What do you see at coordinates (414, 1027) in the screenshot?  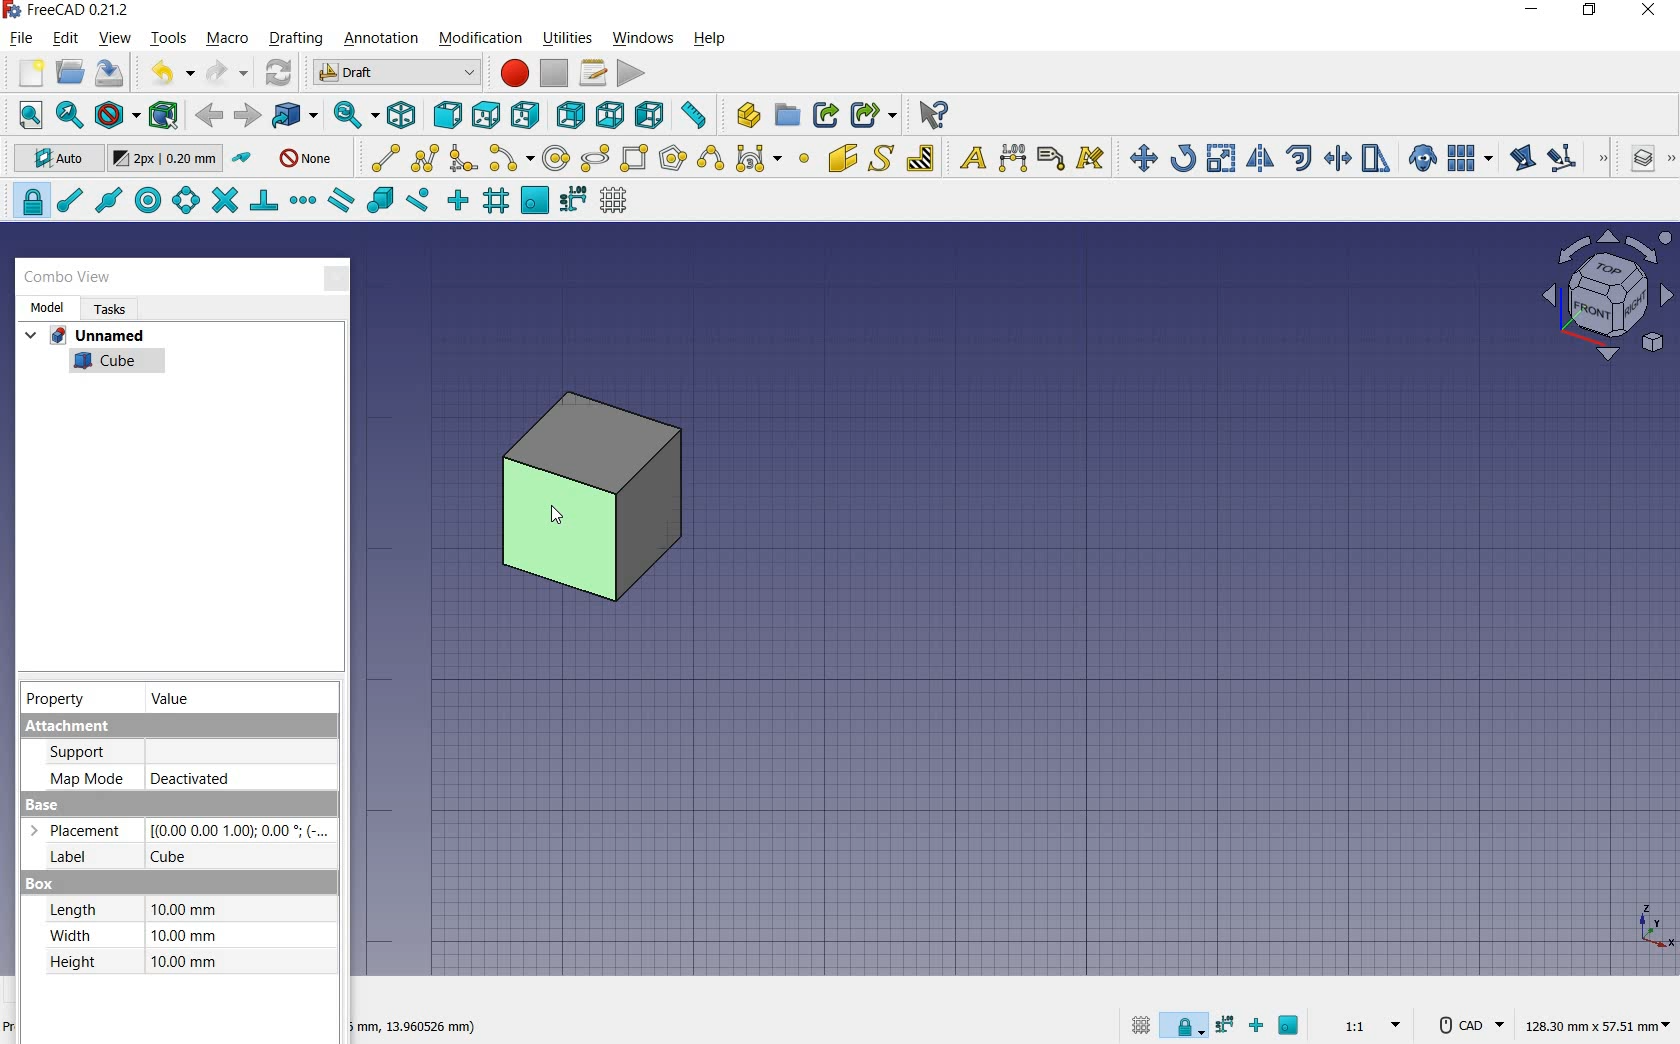 I see `dimension` at bounding box center [414, 1027].